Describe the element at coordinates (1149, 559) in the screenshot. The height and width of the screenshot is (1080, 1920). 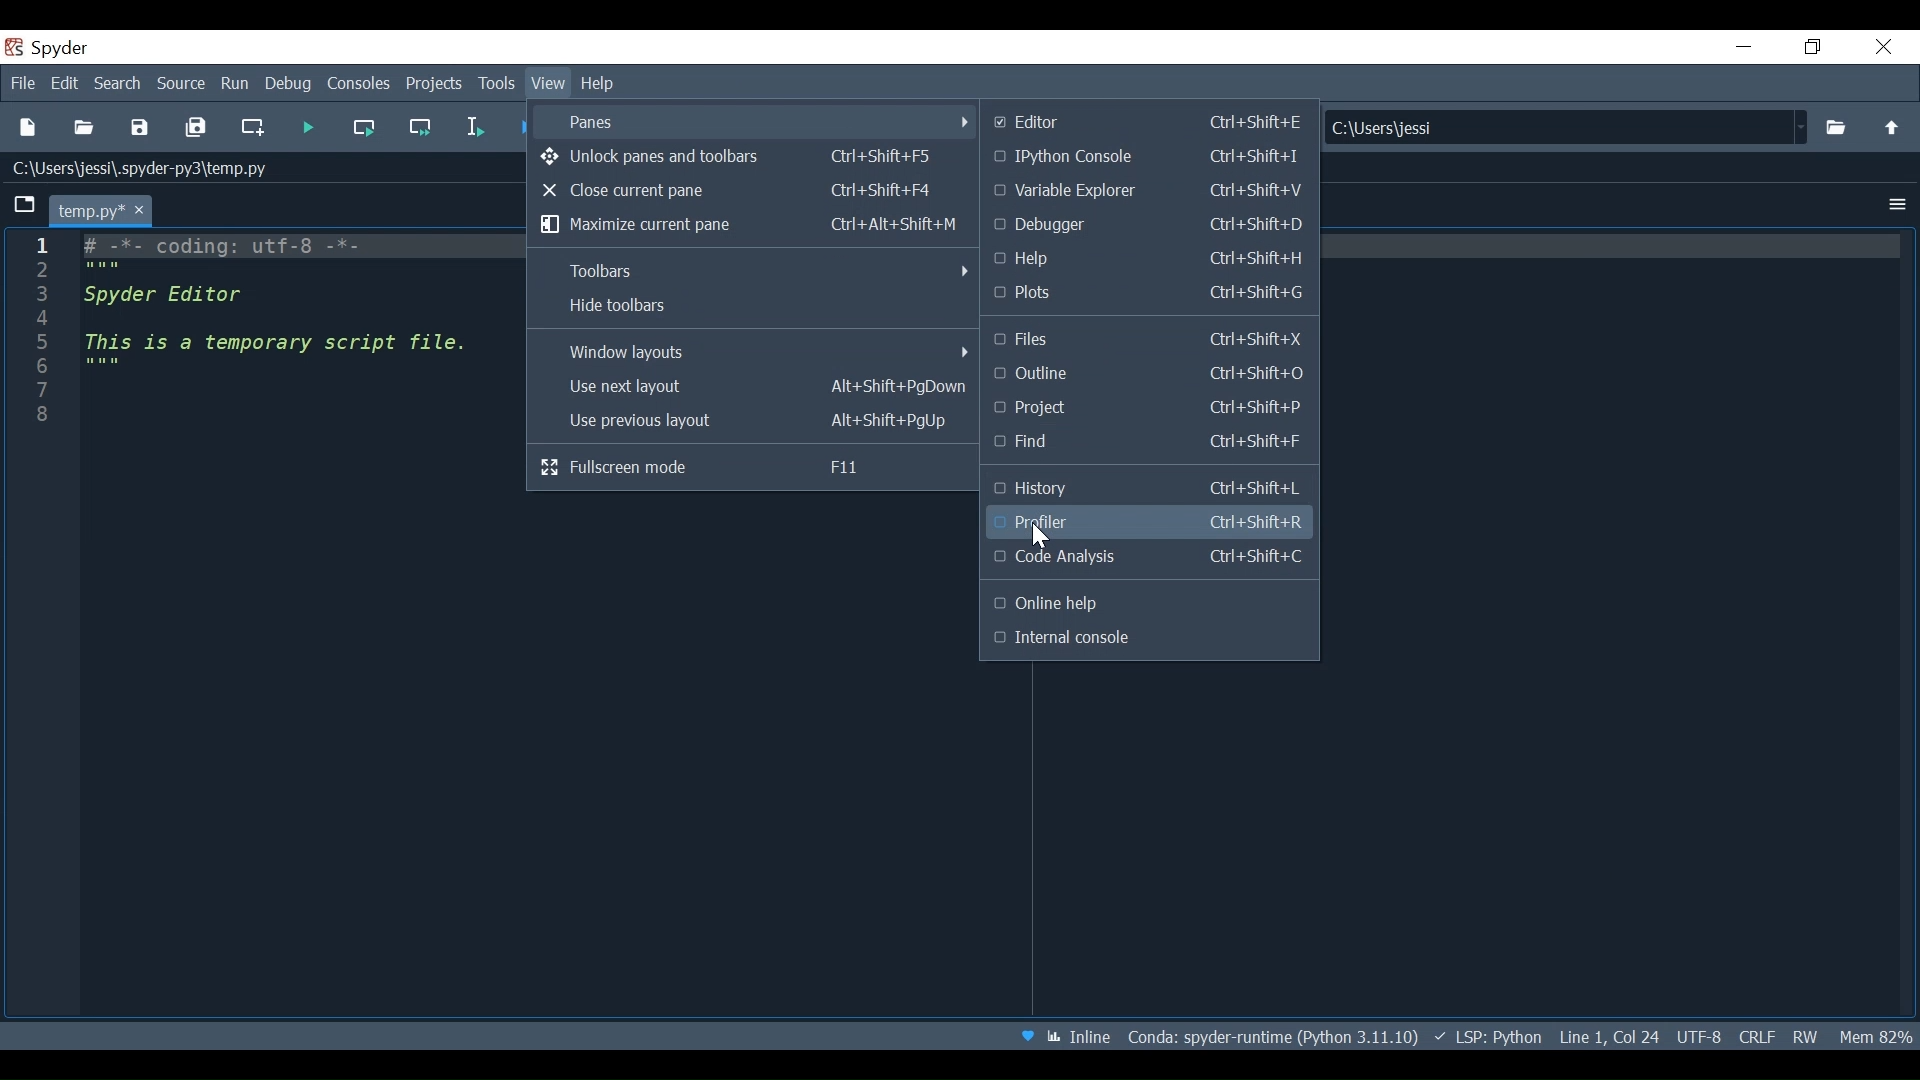
I see `Code Analysis` at that location.